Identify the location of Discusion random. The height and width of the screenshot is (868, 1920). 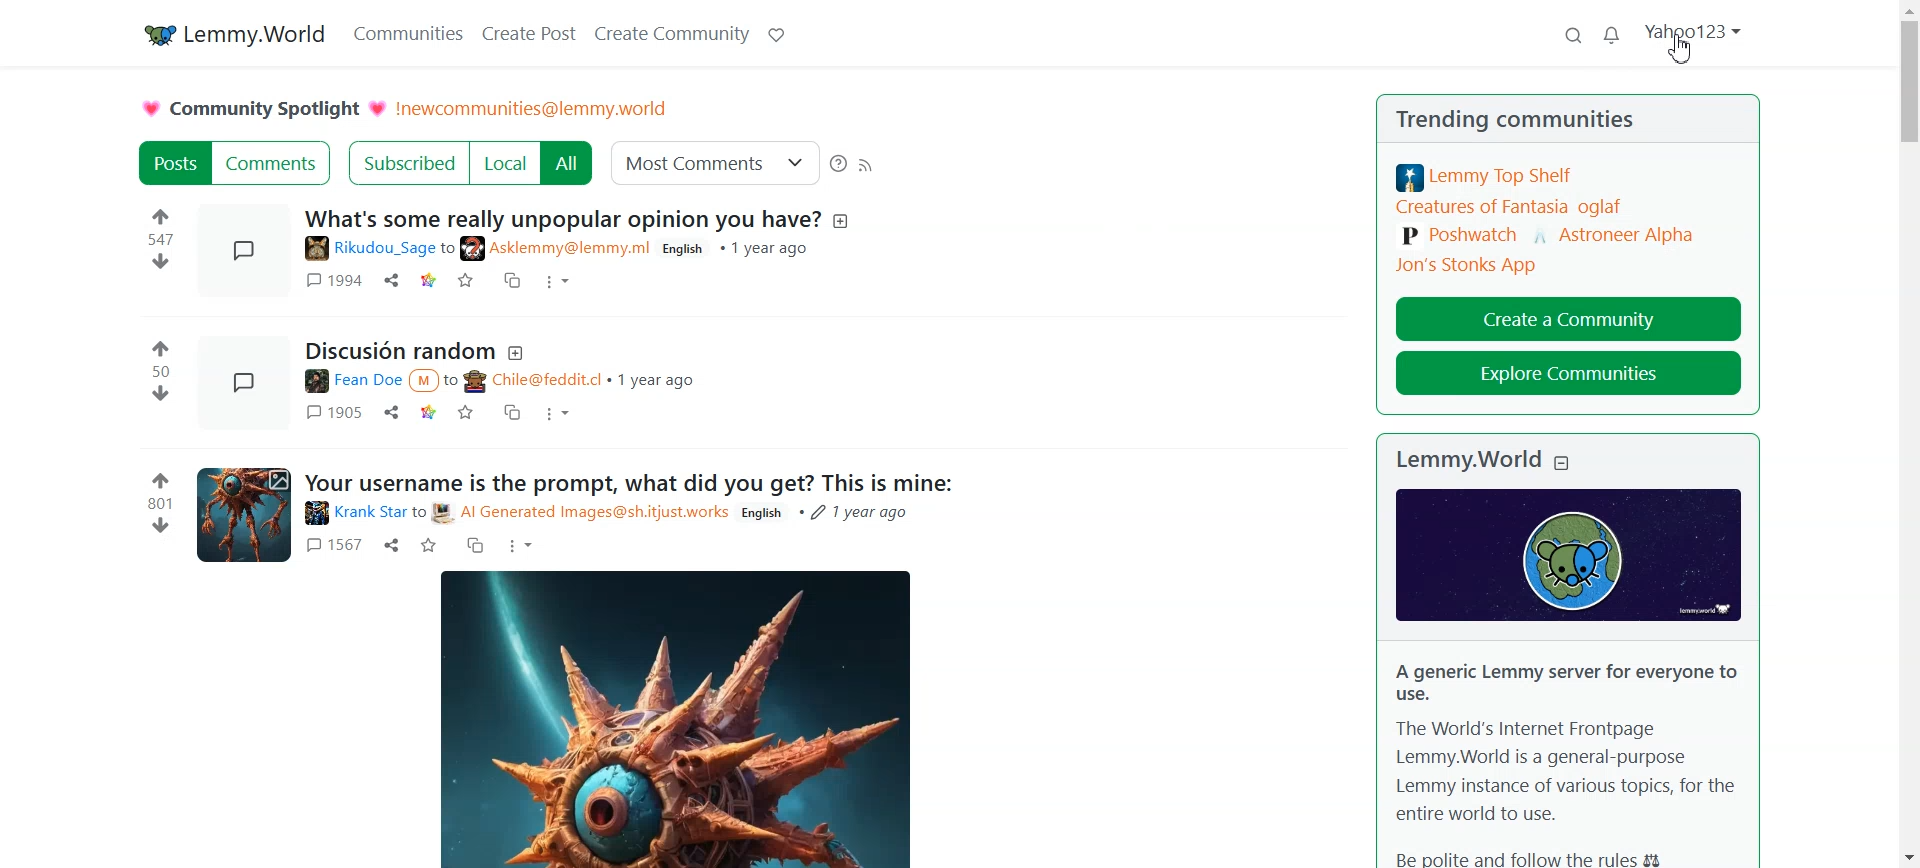
(398, 352).